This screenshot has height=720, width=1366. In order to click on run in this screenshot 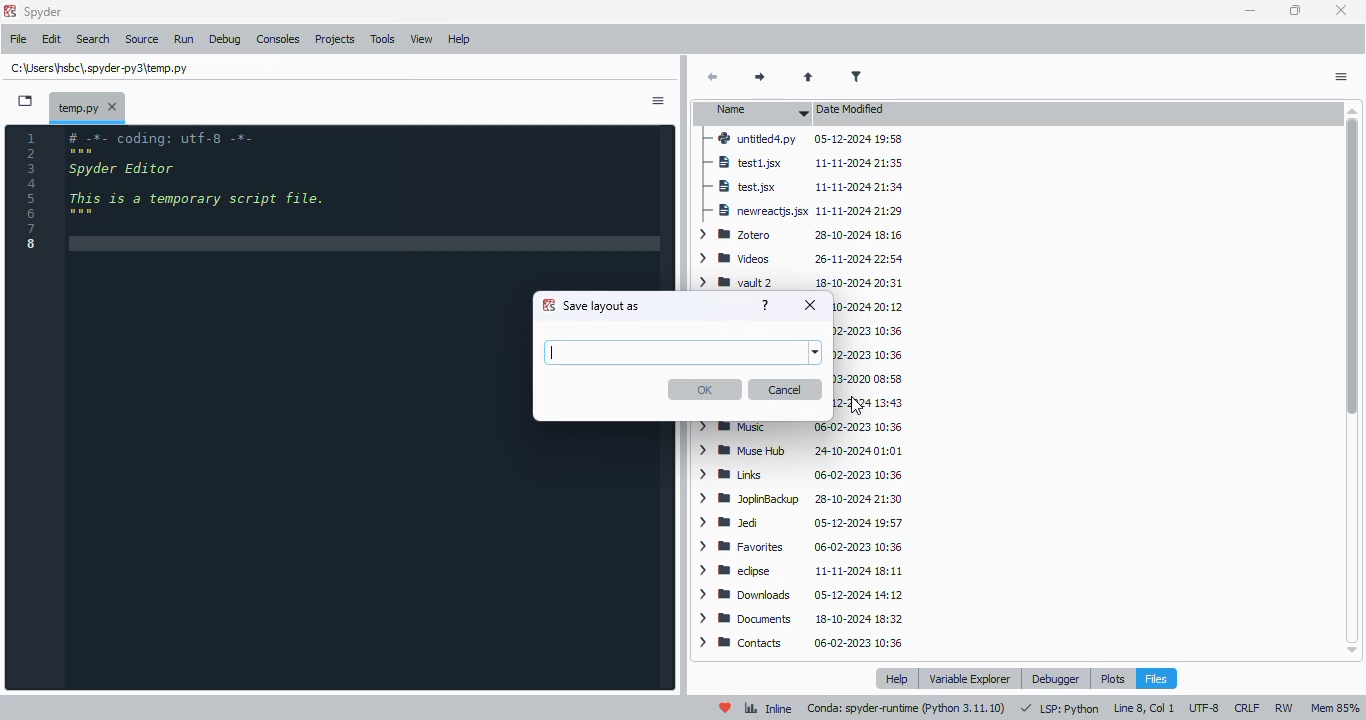, I will do `click(185, 40)`.